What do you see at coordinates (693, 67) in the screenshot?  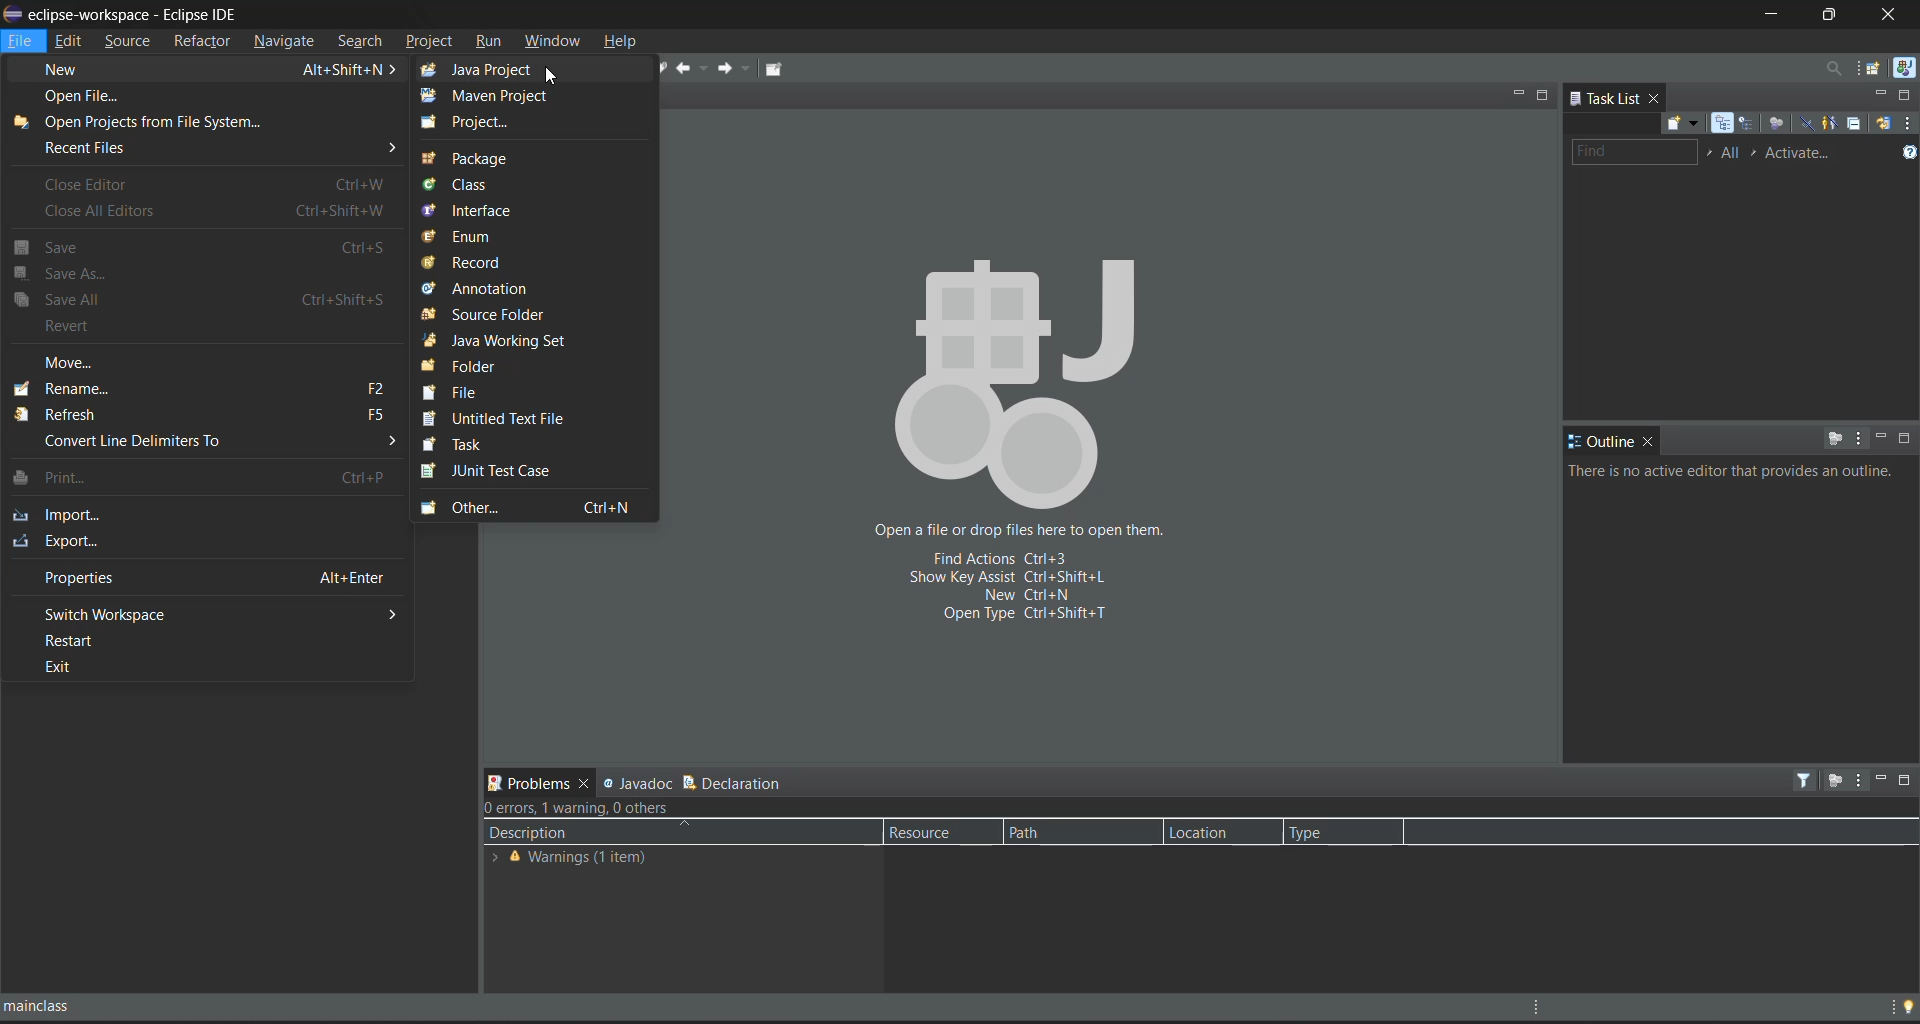 I see `back` at bounding box center [693, 67].